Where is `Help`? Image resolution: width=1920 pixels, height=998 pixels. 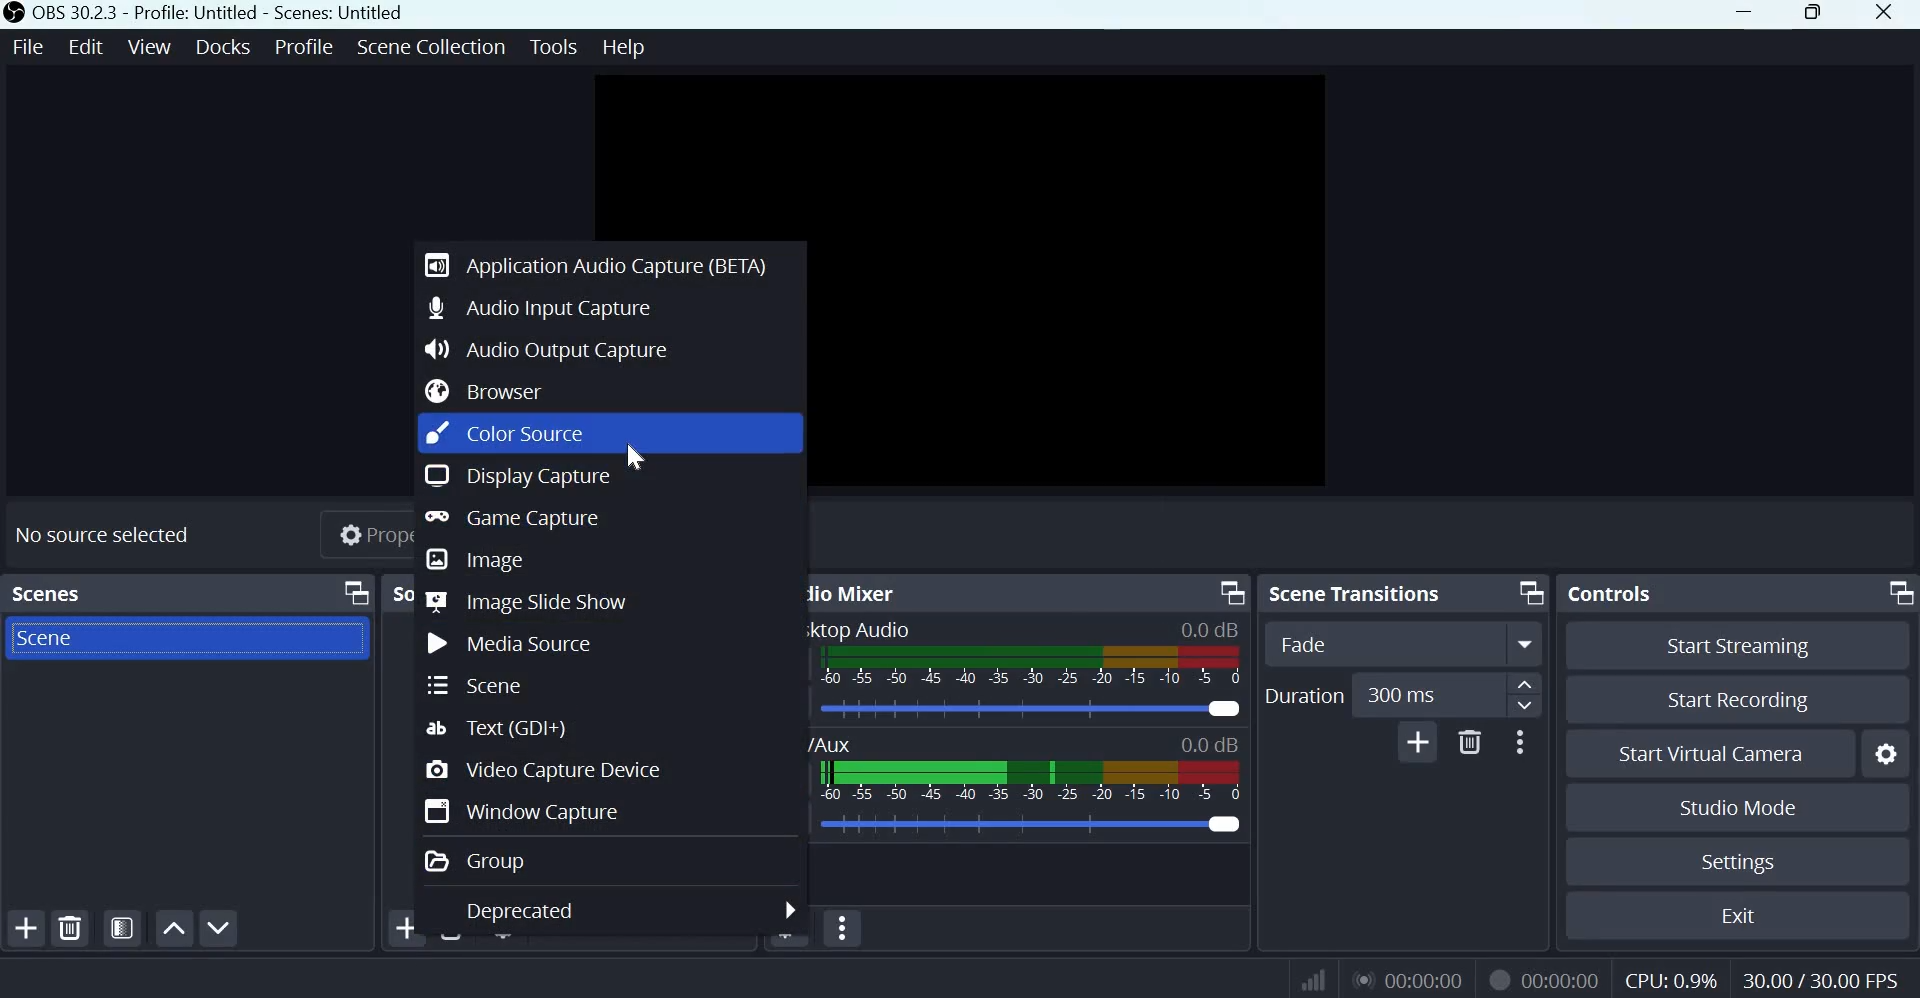 Help is located at coordinates (628, 48).